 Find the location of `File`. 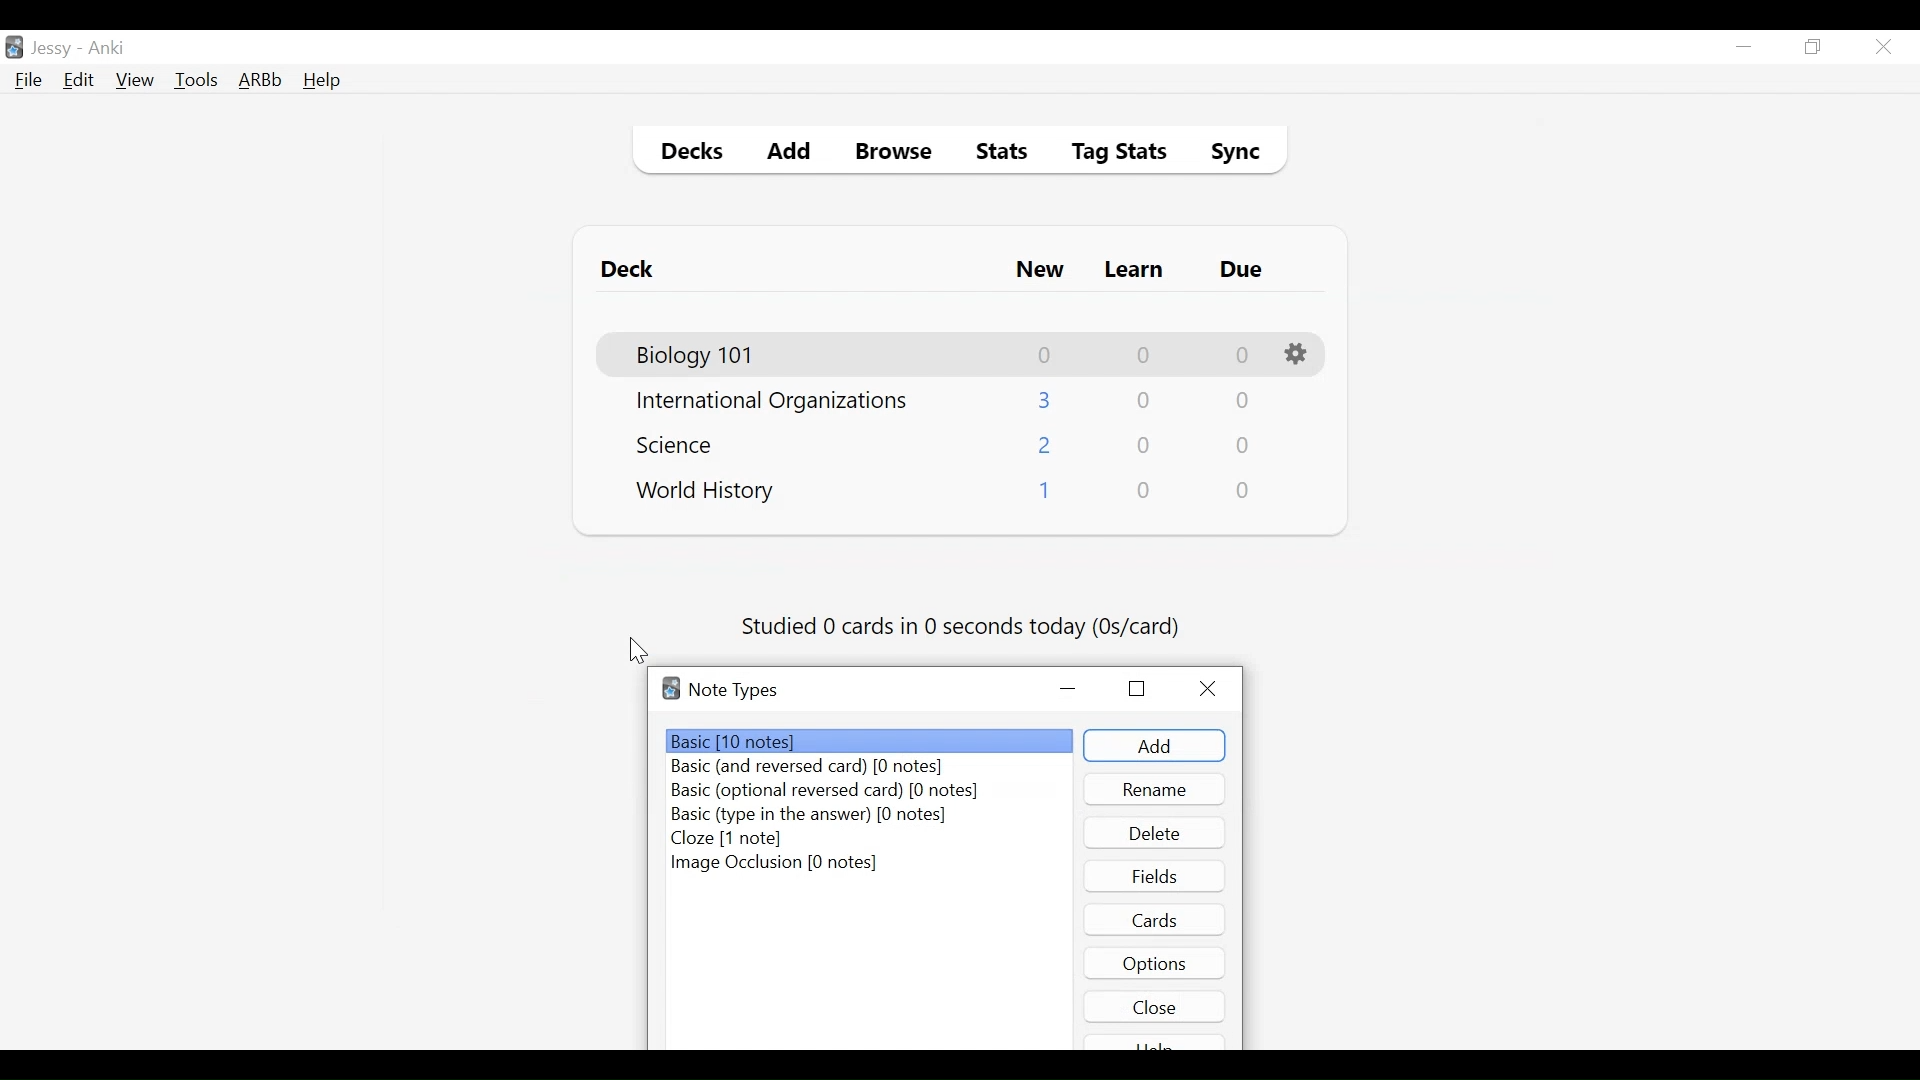

File is located at coordinates (29, 82).